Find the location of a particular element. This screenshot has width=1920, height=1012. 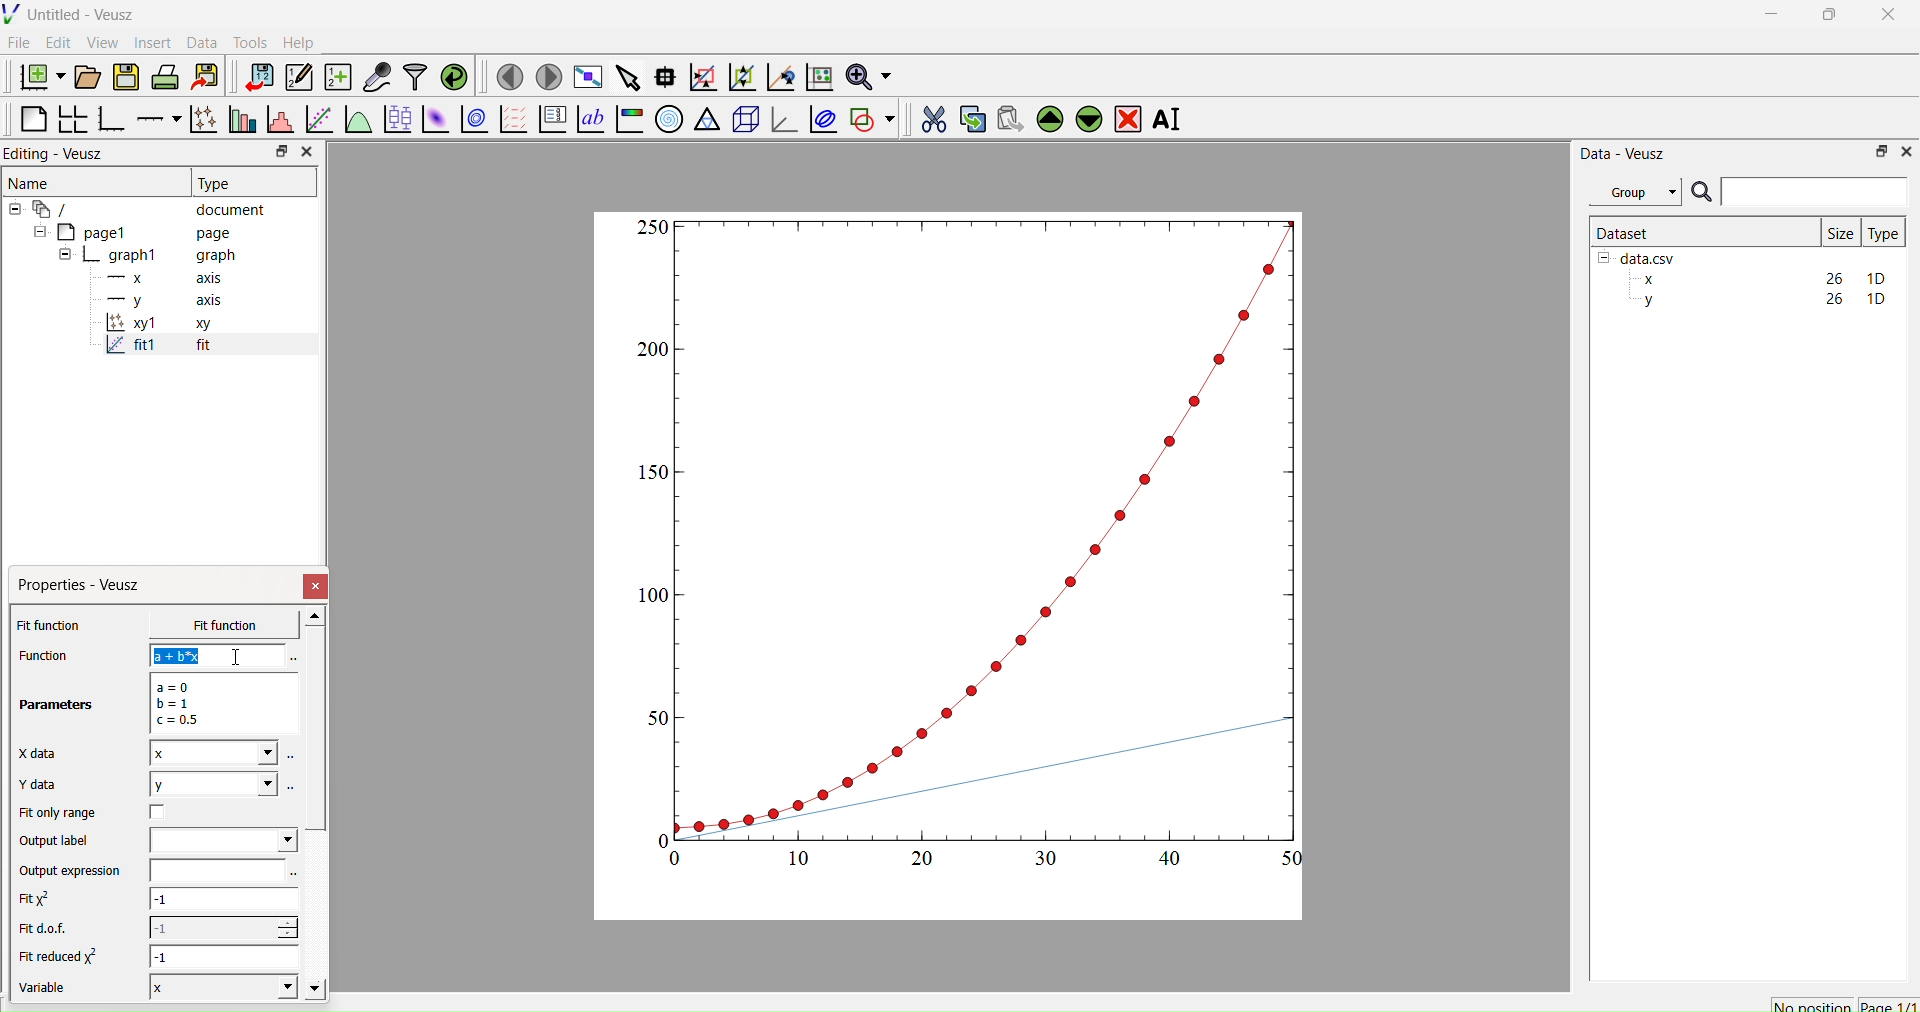

Reload linked dataset is located at coordinates (452, 75).